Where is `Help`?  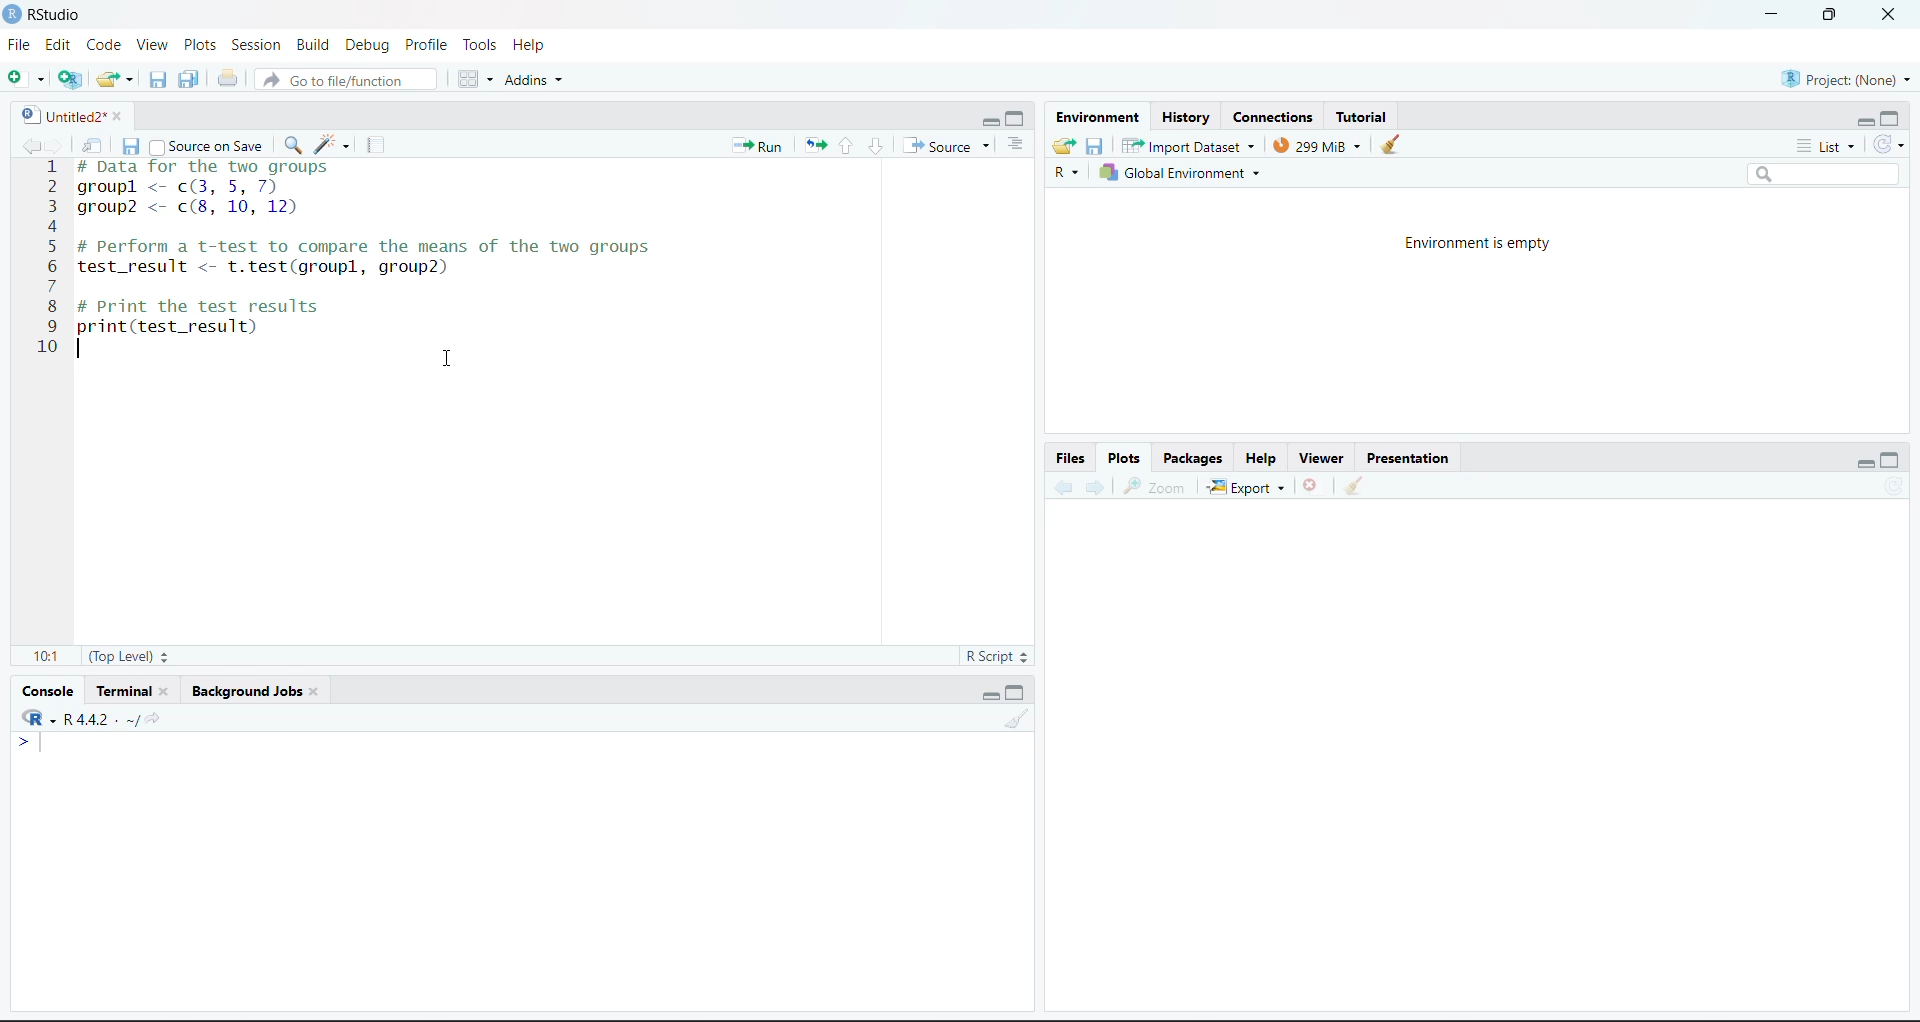
Help is located at coordinates (535, 46).